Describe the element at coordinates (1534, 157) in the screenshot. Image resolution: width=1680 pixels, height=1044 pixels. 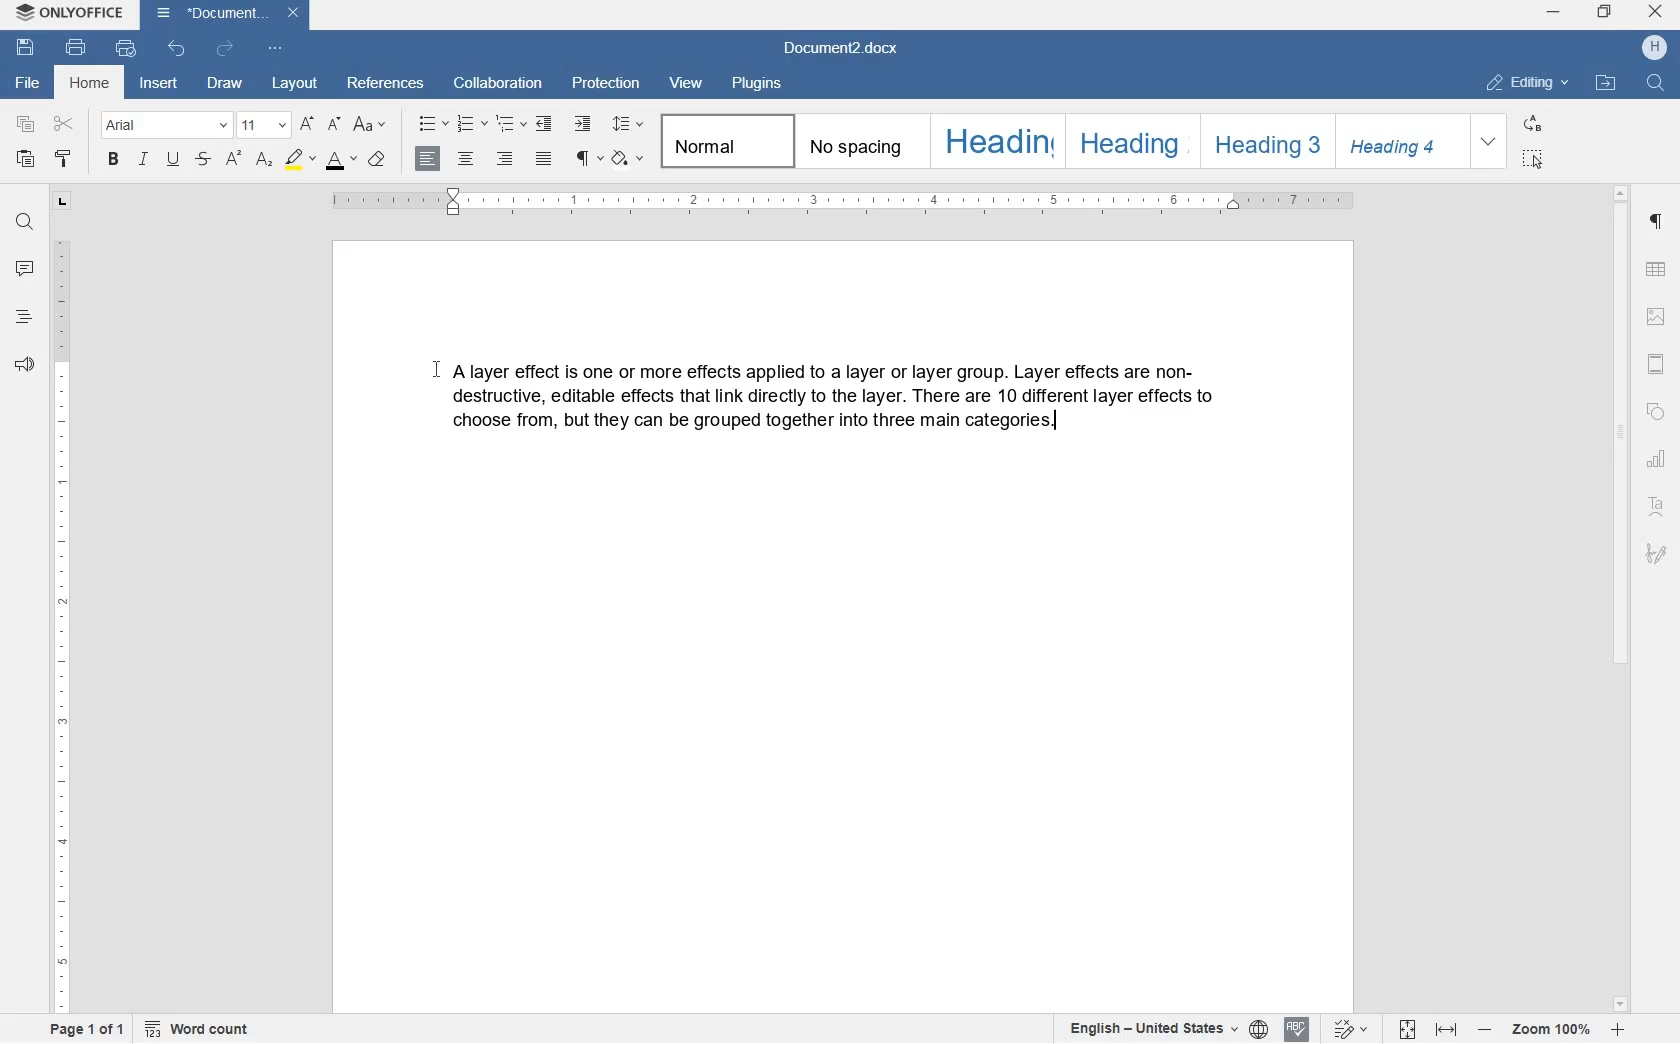
I see `select all ` at that location.